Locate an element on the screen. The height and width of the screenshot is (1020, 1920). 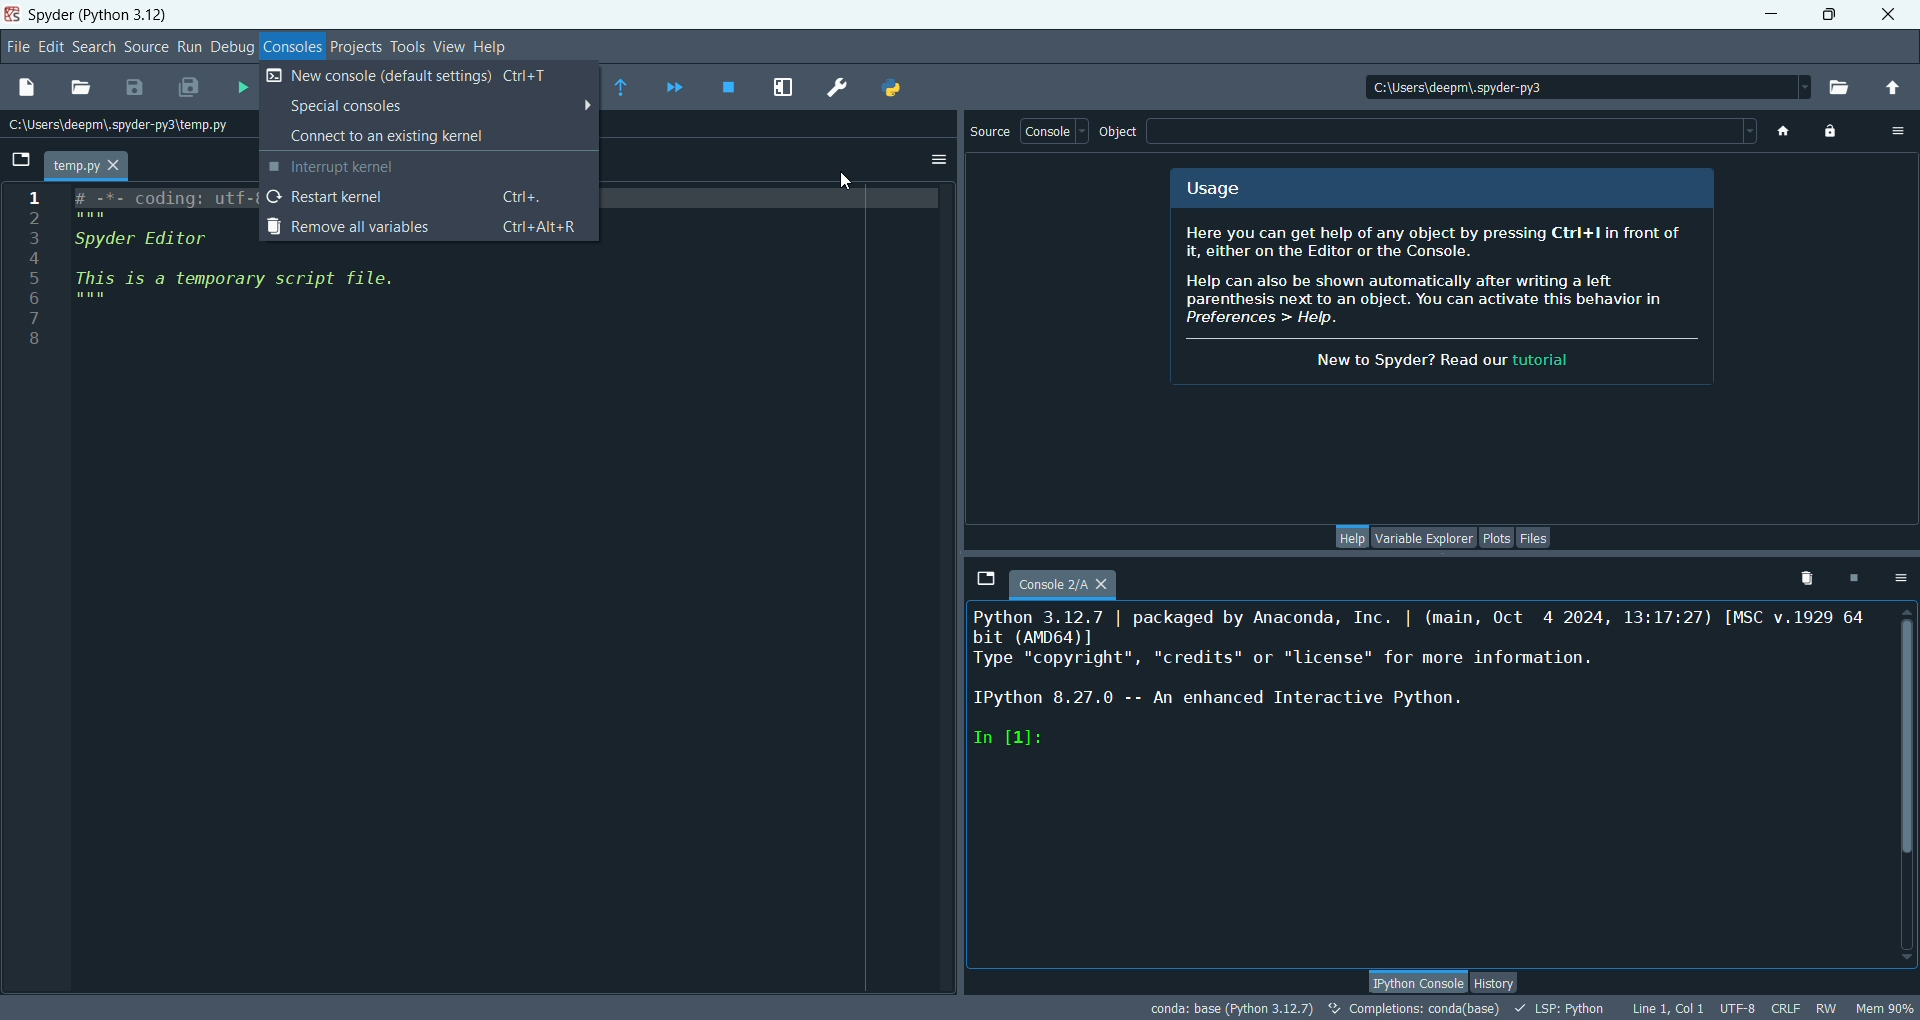
run is located at coordinates (189, 48).